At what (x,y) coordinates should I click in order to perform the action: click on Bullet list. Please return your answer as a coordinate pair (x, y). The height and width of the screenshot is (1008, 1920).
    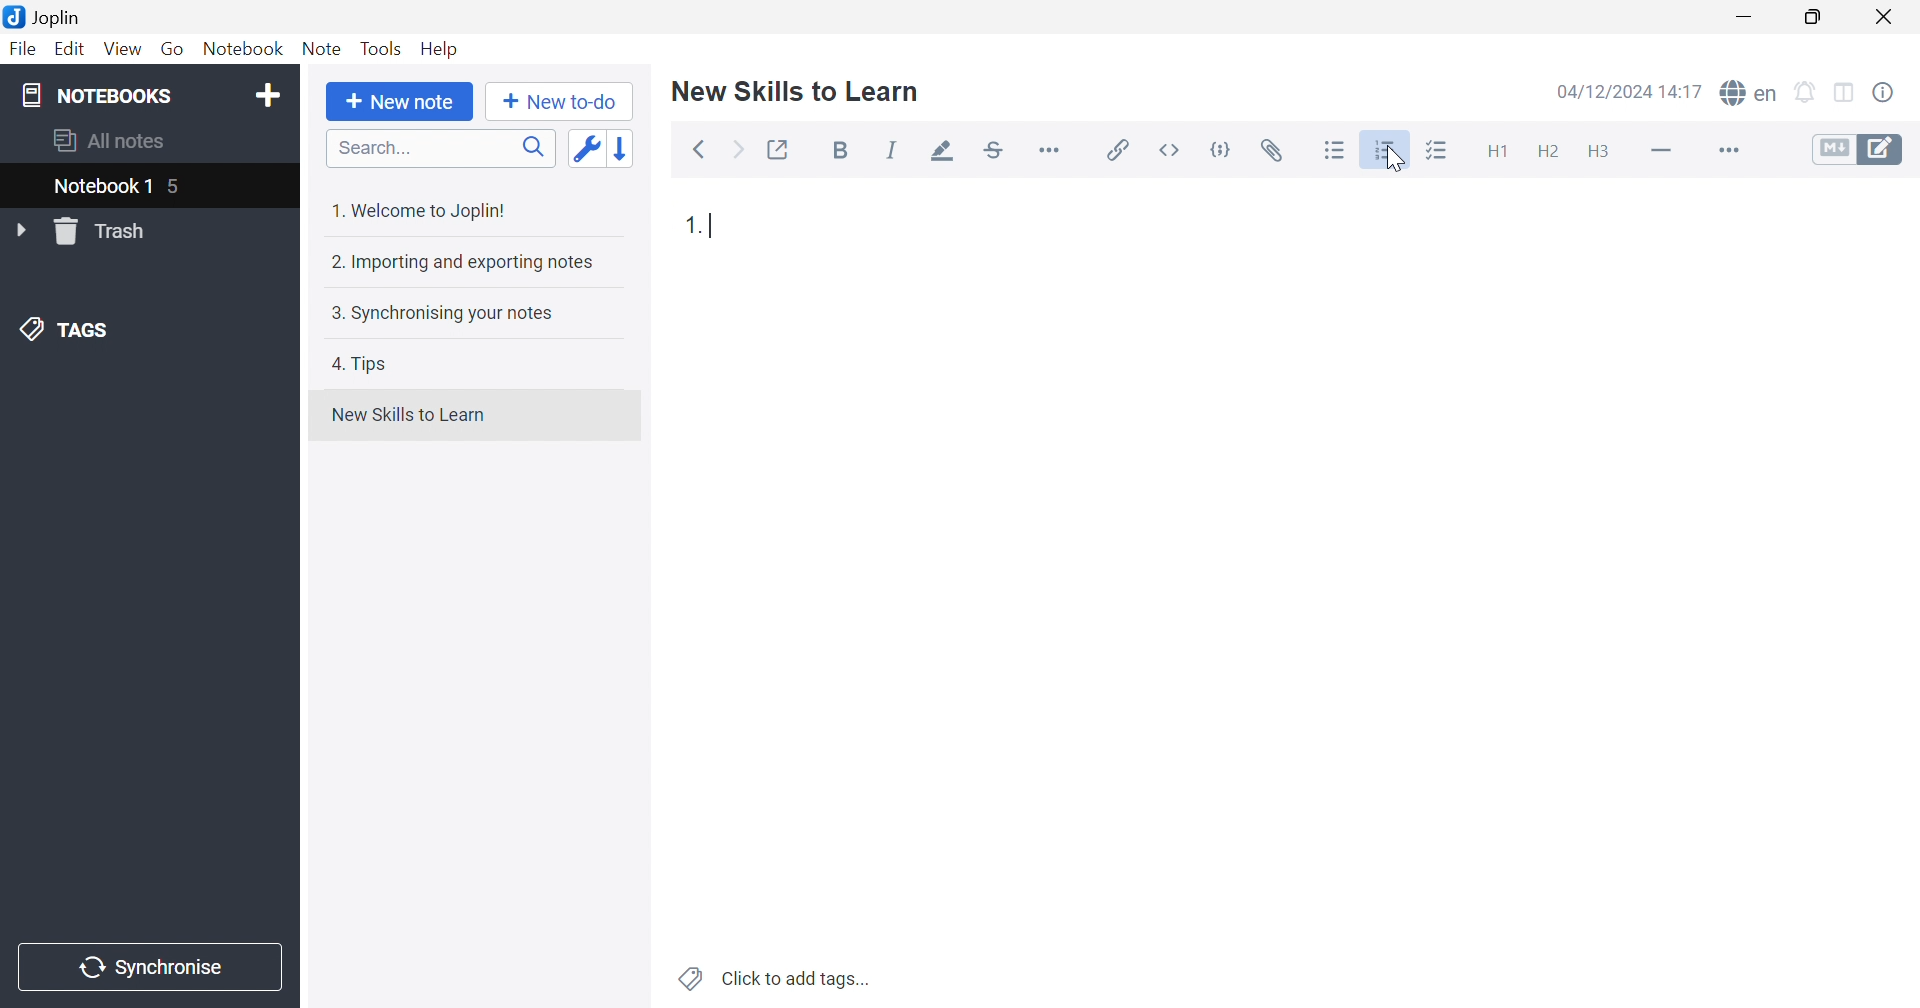
    Looking at the image, I should click on (1335, 151).